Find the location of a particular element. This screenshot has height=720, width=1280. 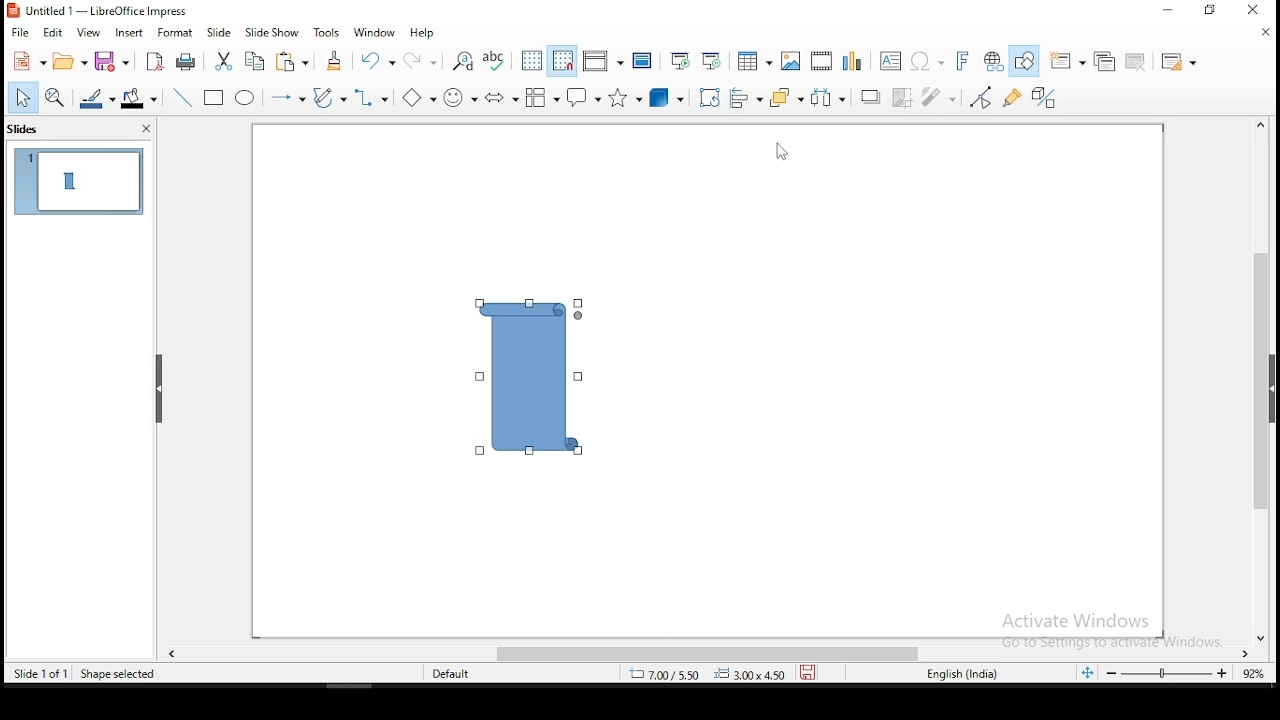

8.43/7.42 is located at coordinates (665, 676).